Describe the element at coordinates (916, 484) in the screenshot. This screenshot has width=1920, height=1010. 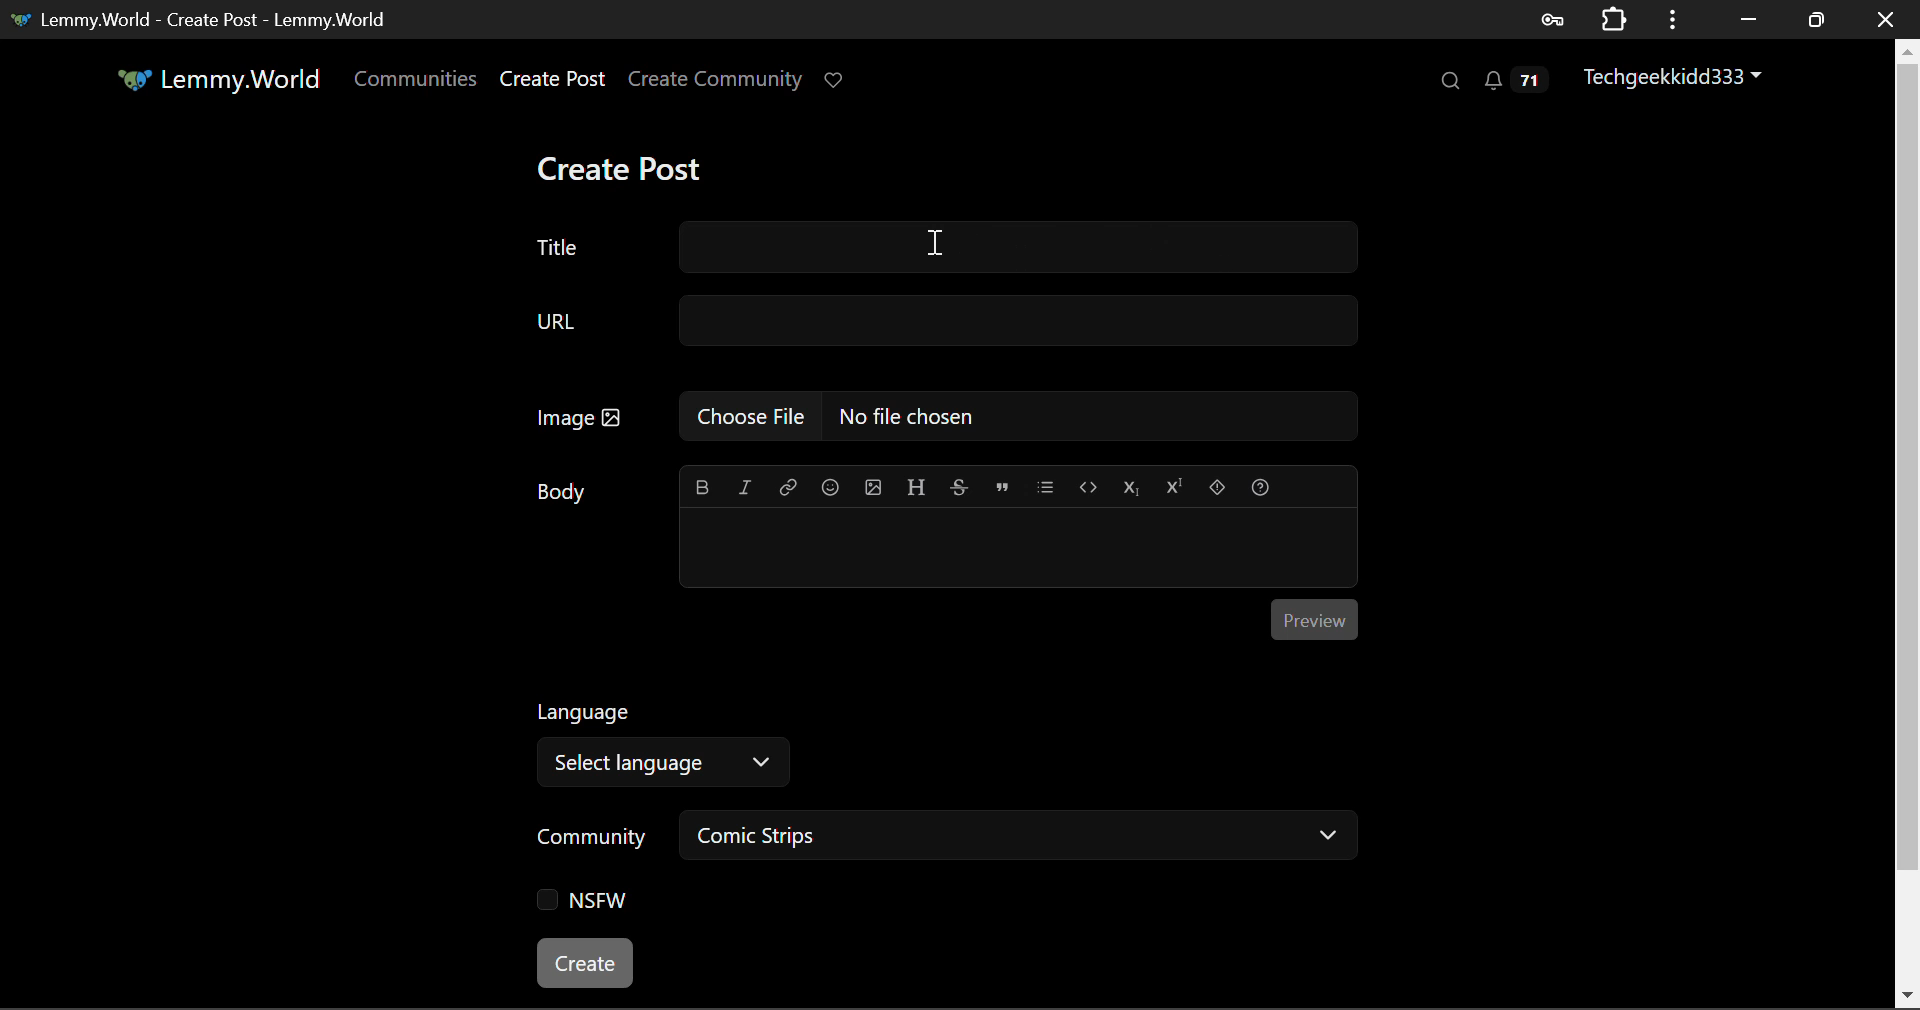
I see `header` at that location.